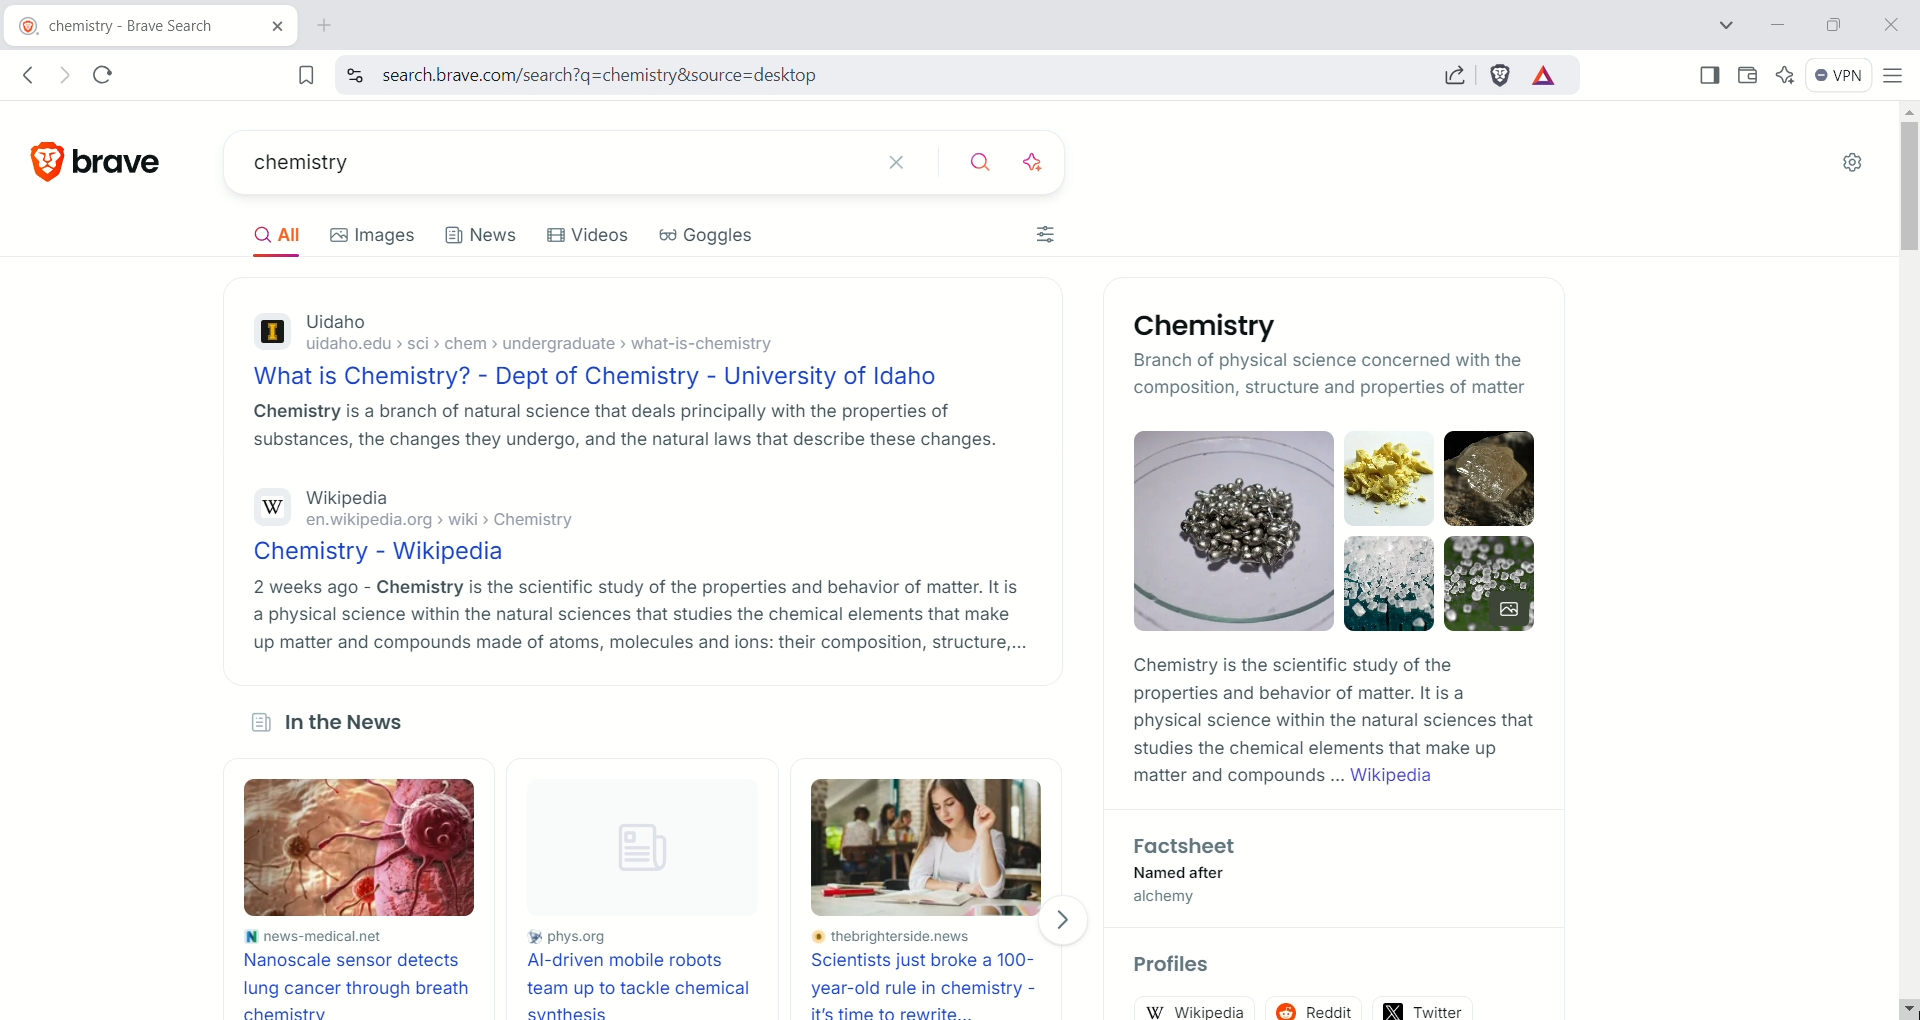 Image resolution: width=1920 pixels, height=1020 pixels. Describe the element at coordinates (1711, 74) in the screenshot. I see `show sidebar` at that location.